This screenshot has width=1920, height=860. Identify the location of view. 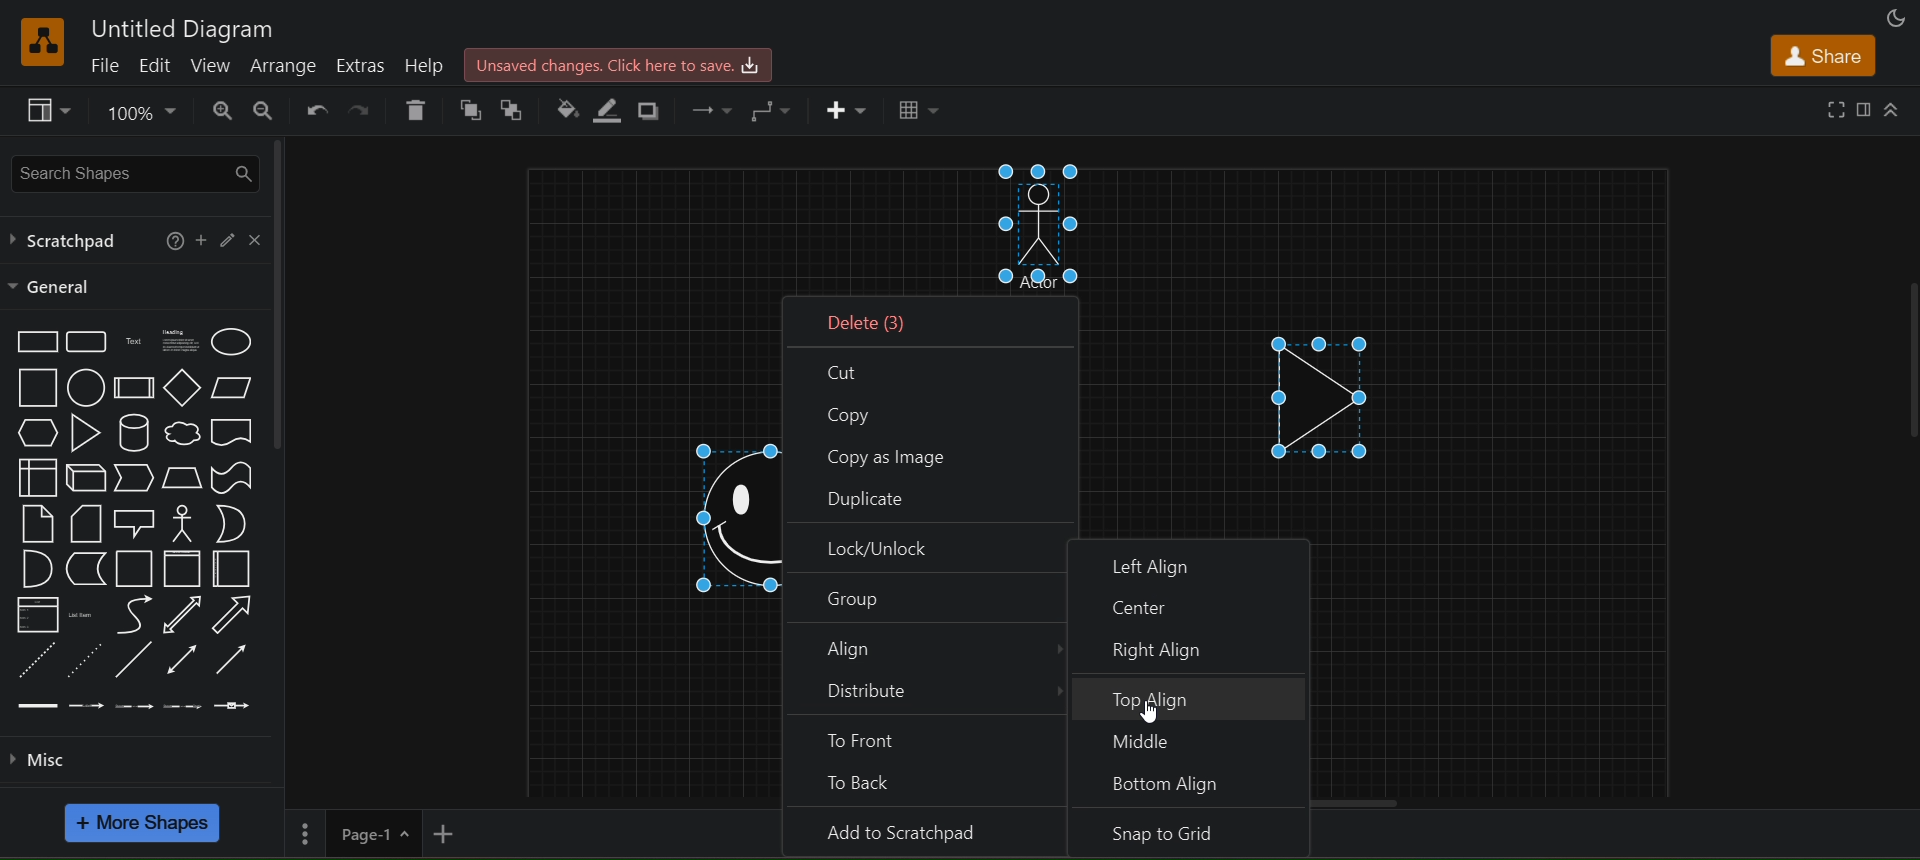
(210, 64).